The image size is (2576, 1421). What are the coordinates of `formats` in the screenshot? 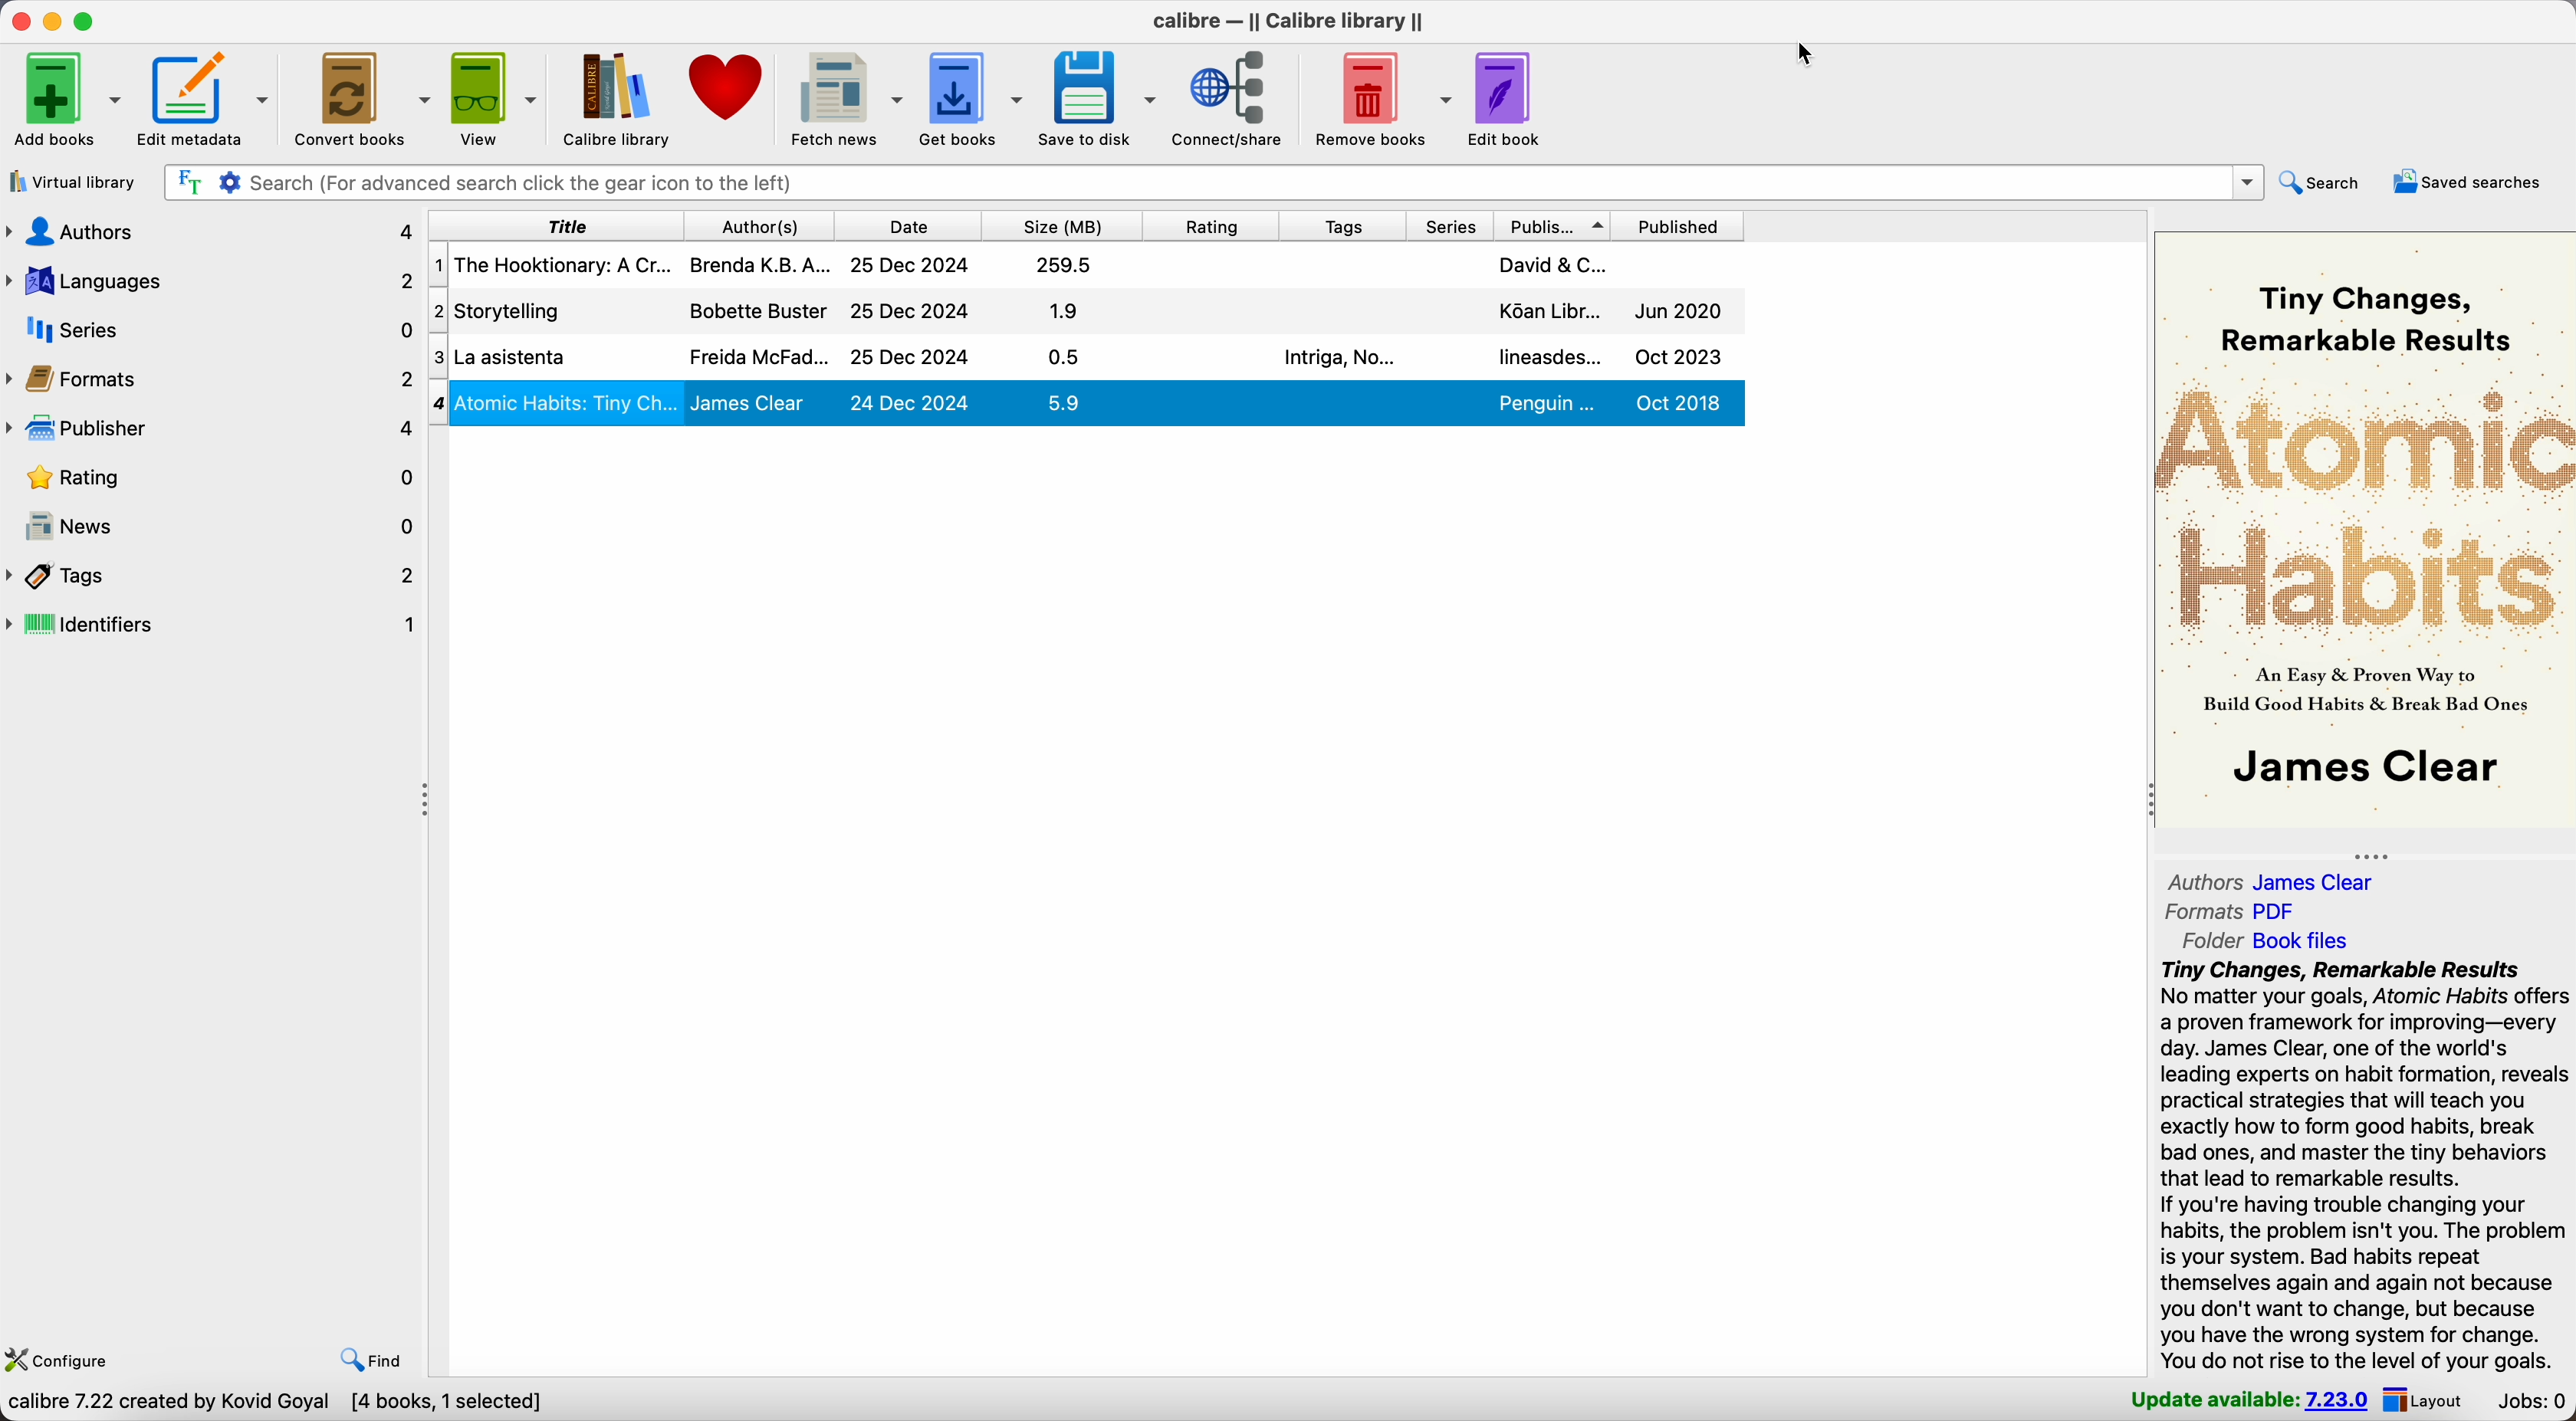 It's located at (209, 382).